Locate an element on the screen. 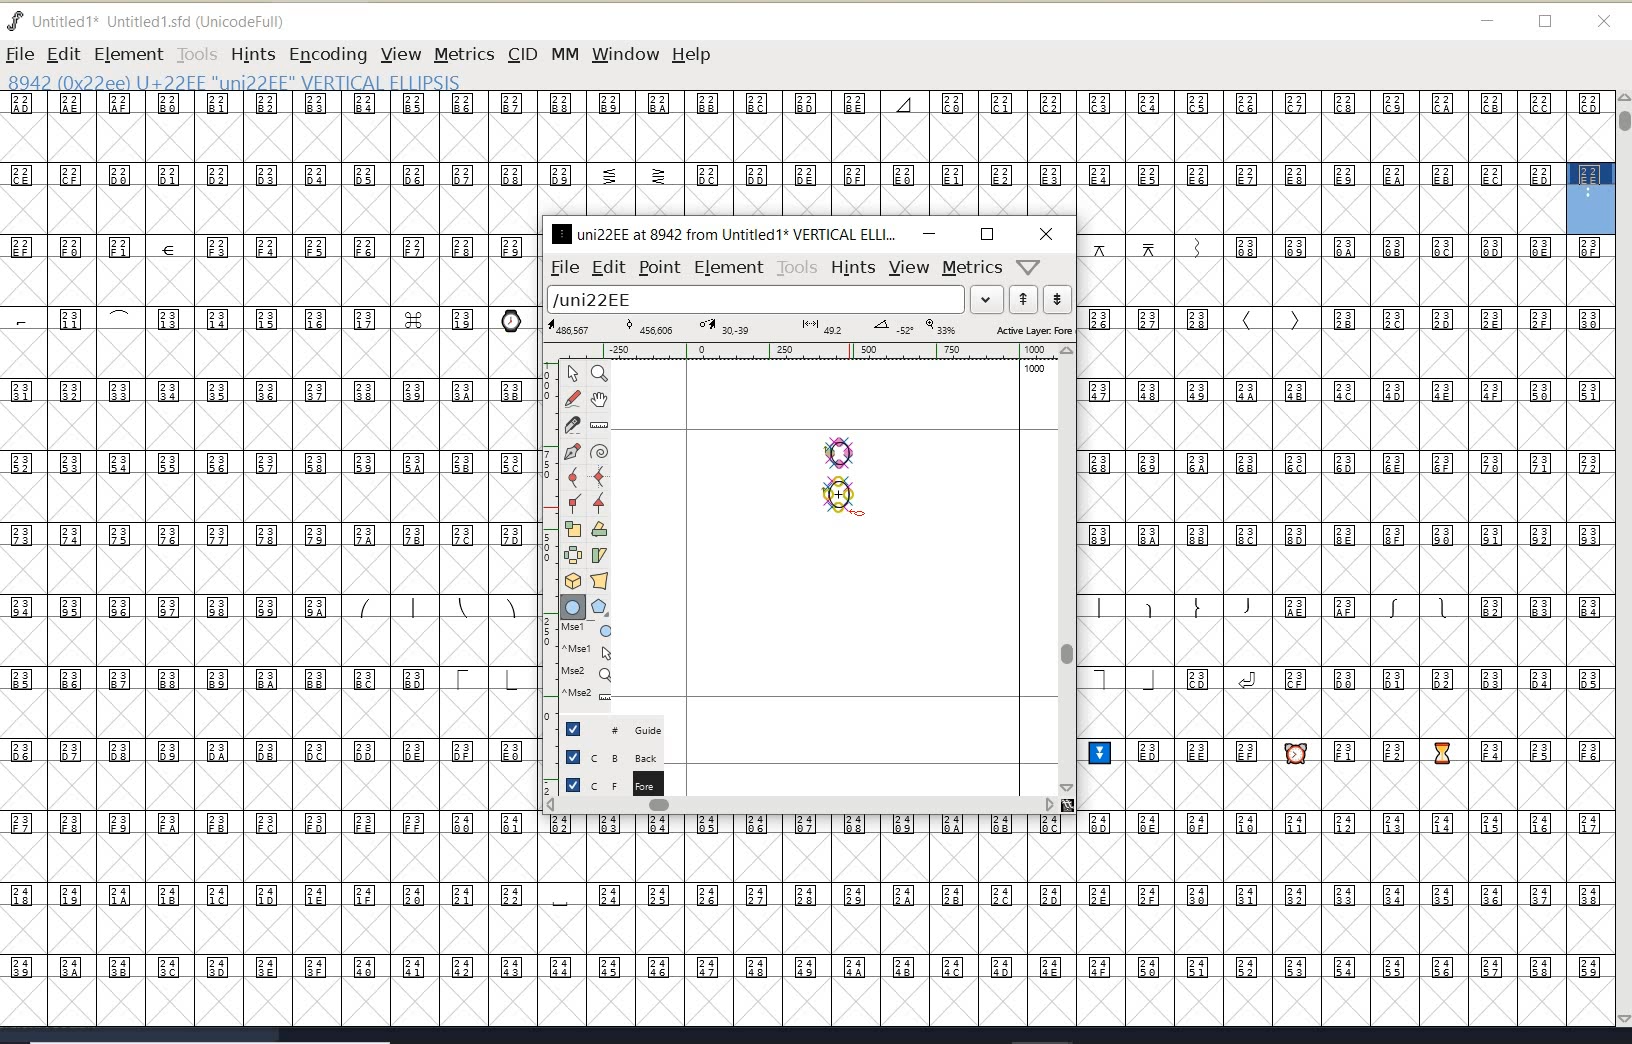 This screenshot has width=1632, height=1044. foreground is located at coordinates (612, 783).